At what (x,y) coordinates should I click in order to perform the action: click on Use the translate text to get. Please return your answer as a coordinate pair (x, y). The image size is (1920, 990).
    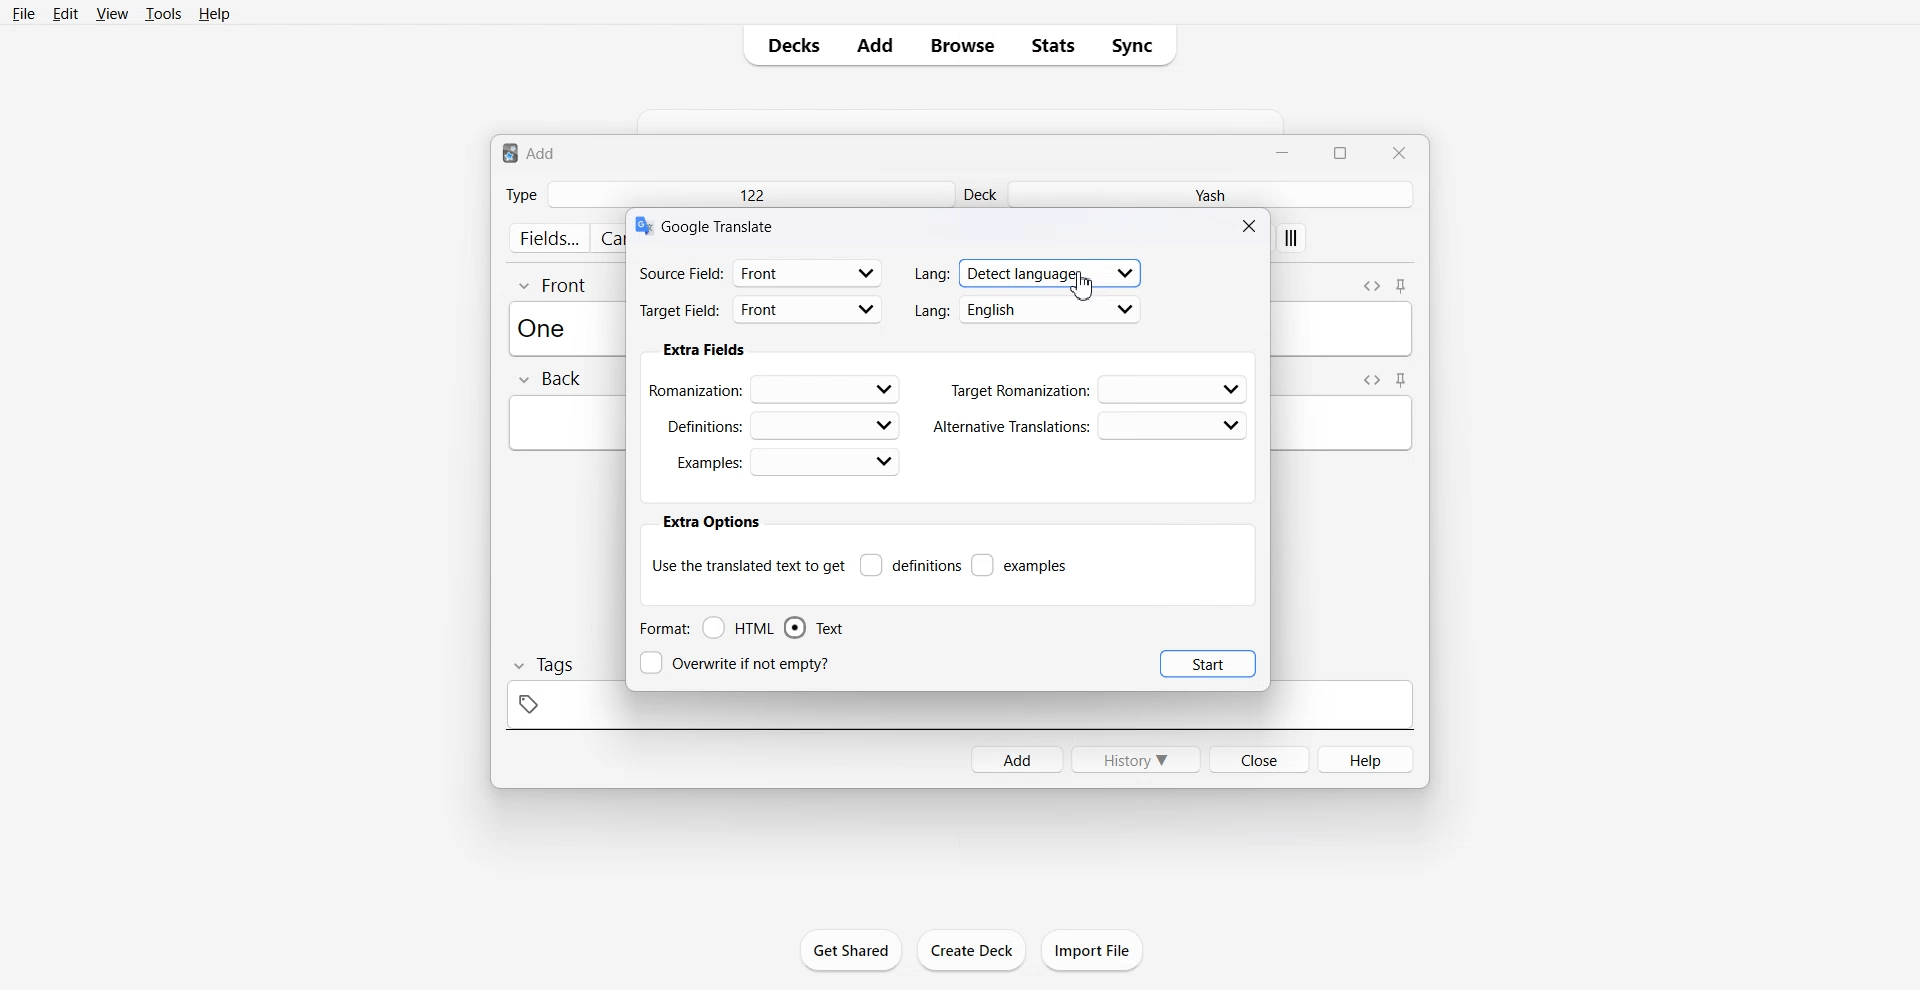
    Looking at the image, I should click on (748, 564).